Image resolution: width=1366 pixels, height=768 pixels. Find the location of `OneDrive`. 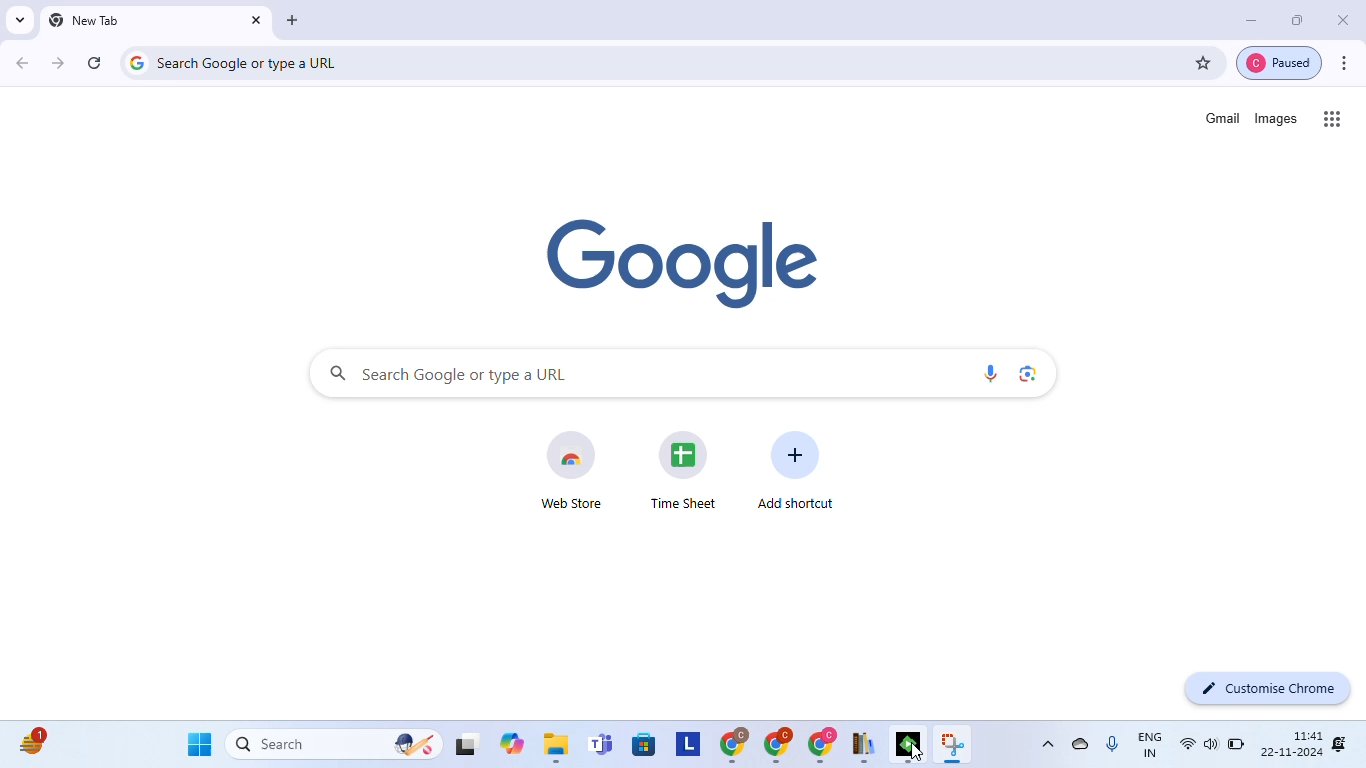

OneDrive is located at coordinates (1083, 741).